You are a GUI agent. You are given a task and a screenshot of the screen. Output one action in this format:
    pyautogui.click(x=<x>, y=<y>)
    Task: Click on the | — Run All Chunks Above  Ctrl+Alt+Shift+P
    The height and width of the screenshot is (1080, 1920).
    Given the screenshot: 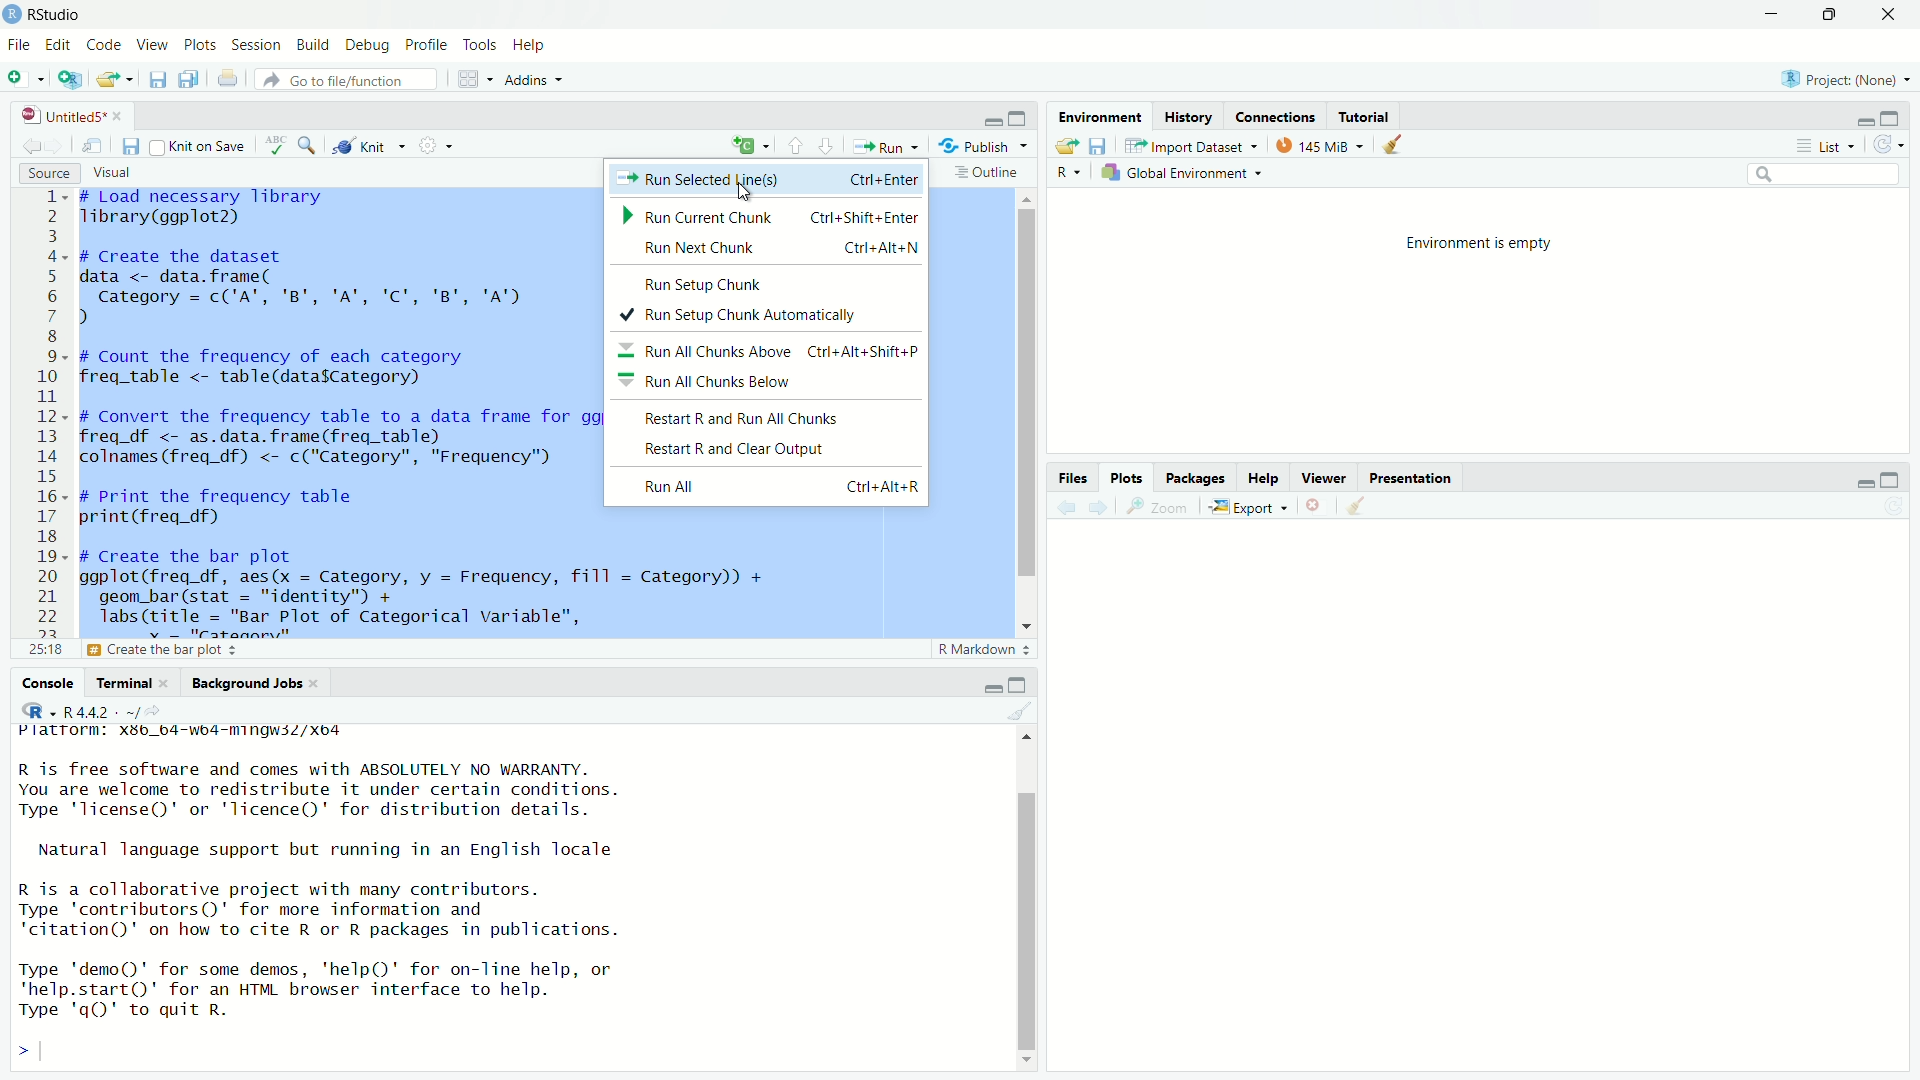 What is the action you would take?
    pyautogui.click(x=769, y=353)
    